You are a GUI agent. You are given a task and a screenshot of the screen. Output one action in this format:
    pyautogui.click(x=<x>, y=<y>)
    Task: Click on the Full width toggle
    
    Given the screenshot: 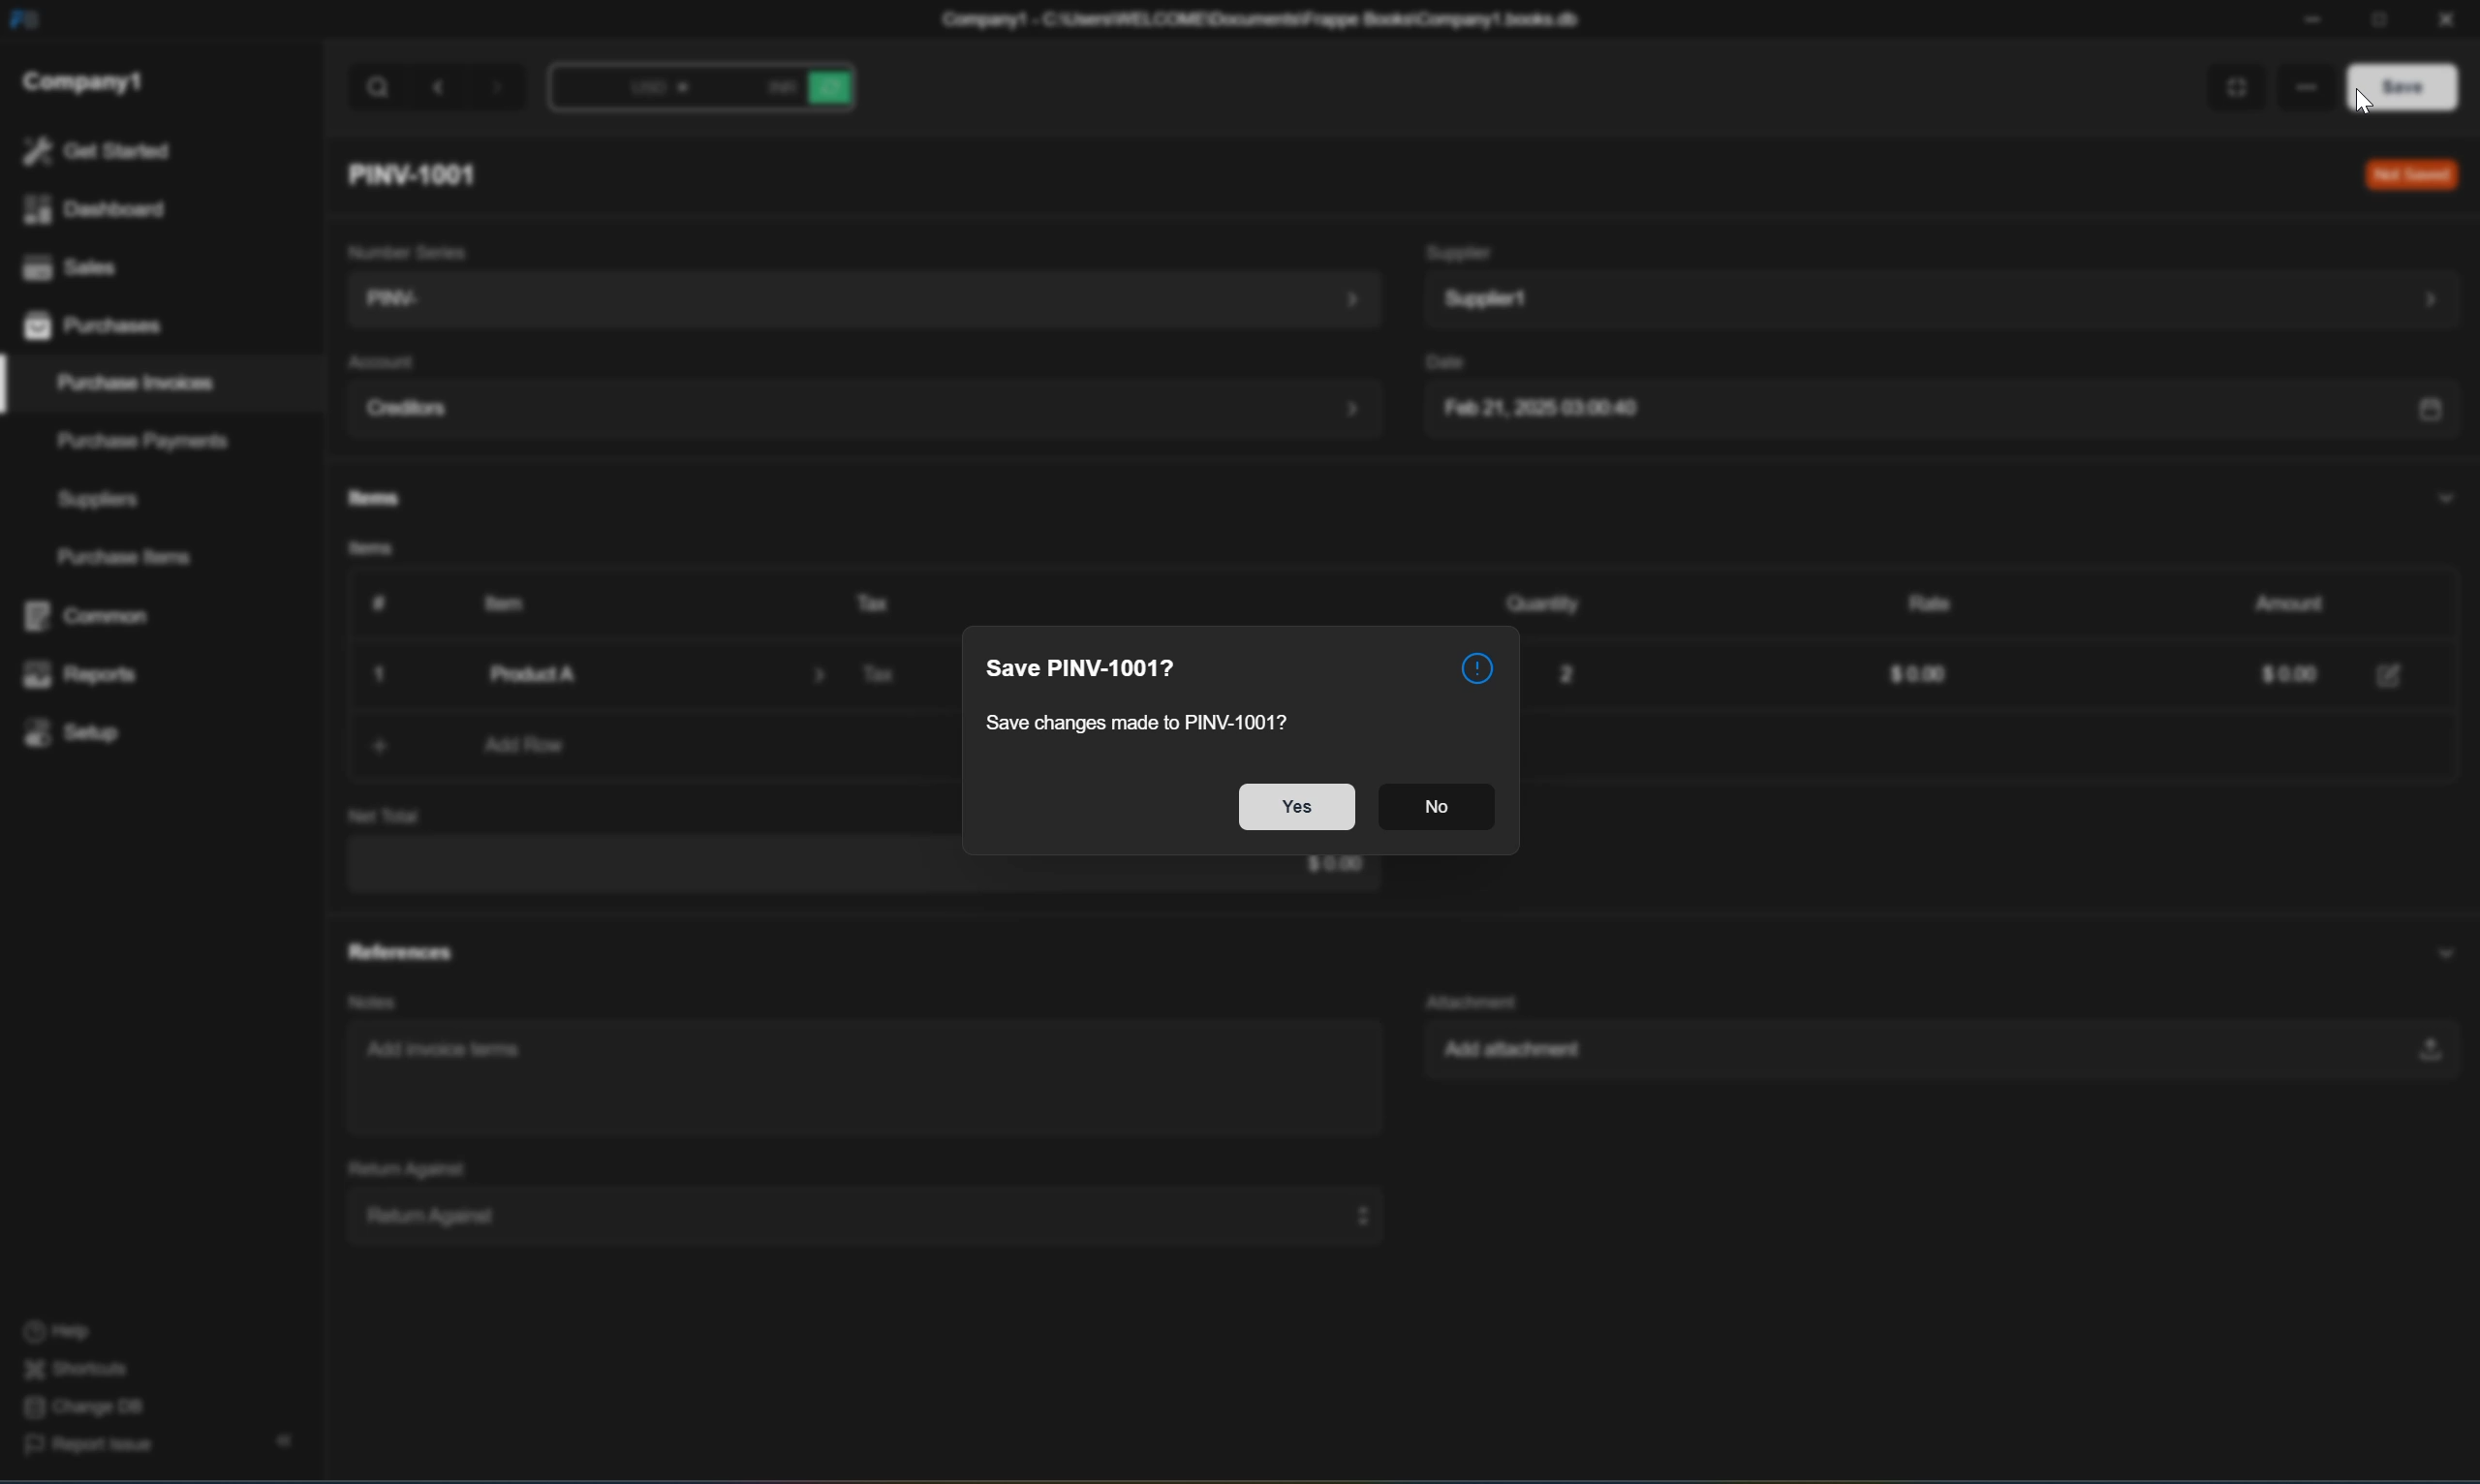 What is the action you would take?
    pyautogui.click(x=2229, y=89)
    